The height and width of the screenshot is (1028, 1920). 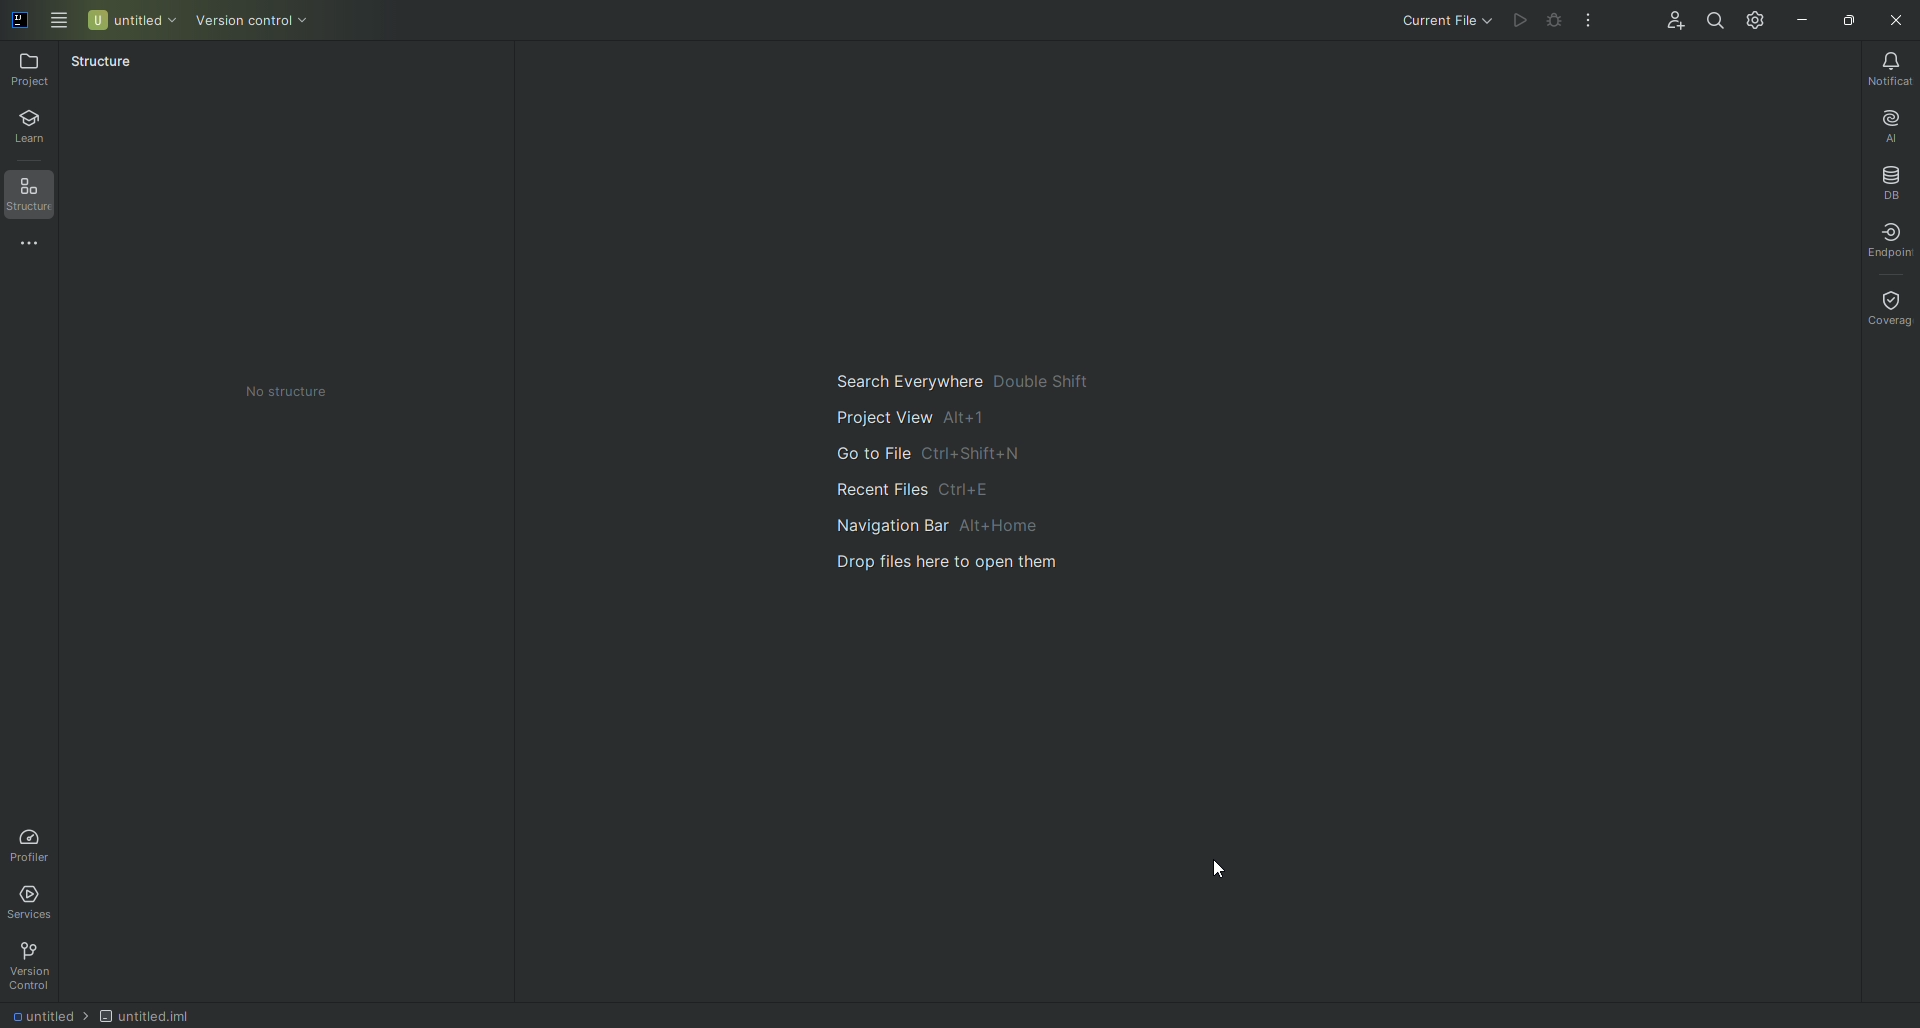 I want to click on Version control, so click(x=254, y=23).